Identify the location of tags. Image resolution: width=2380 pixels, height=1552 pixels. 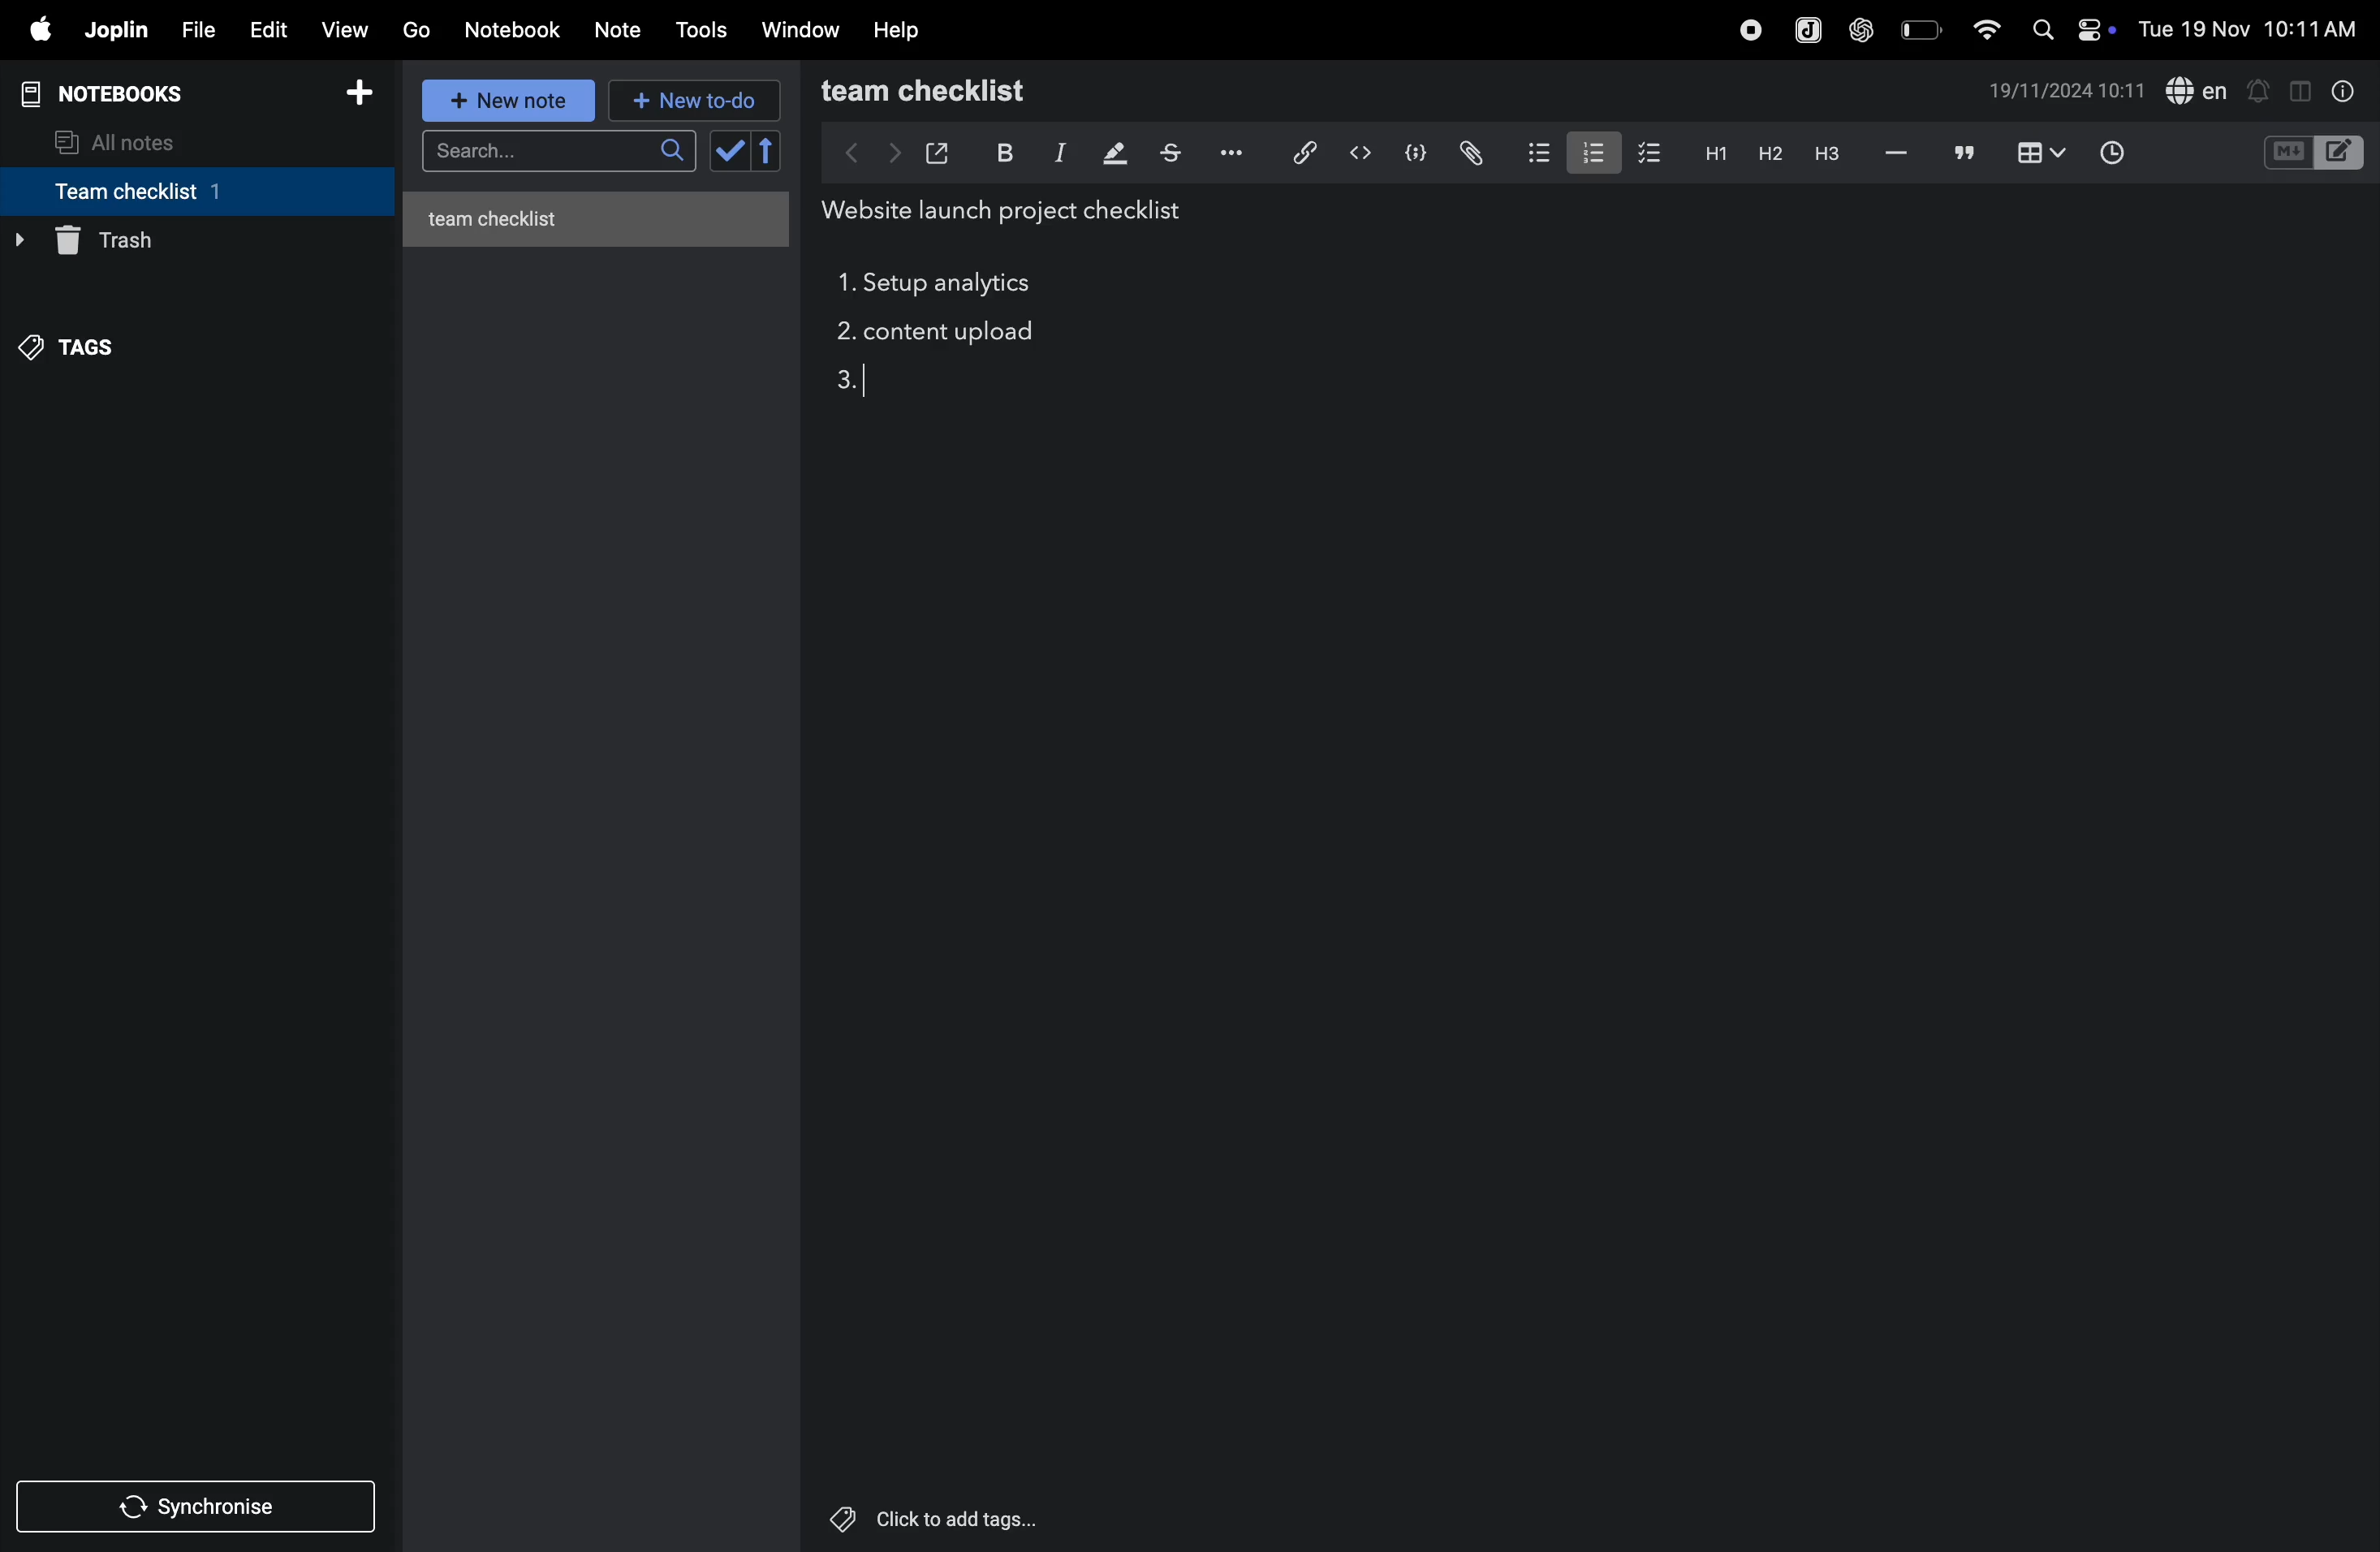
(81, 341).